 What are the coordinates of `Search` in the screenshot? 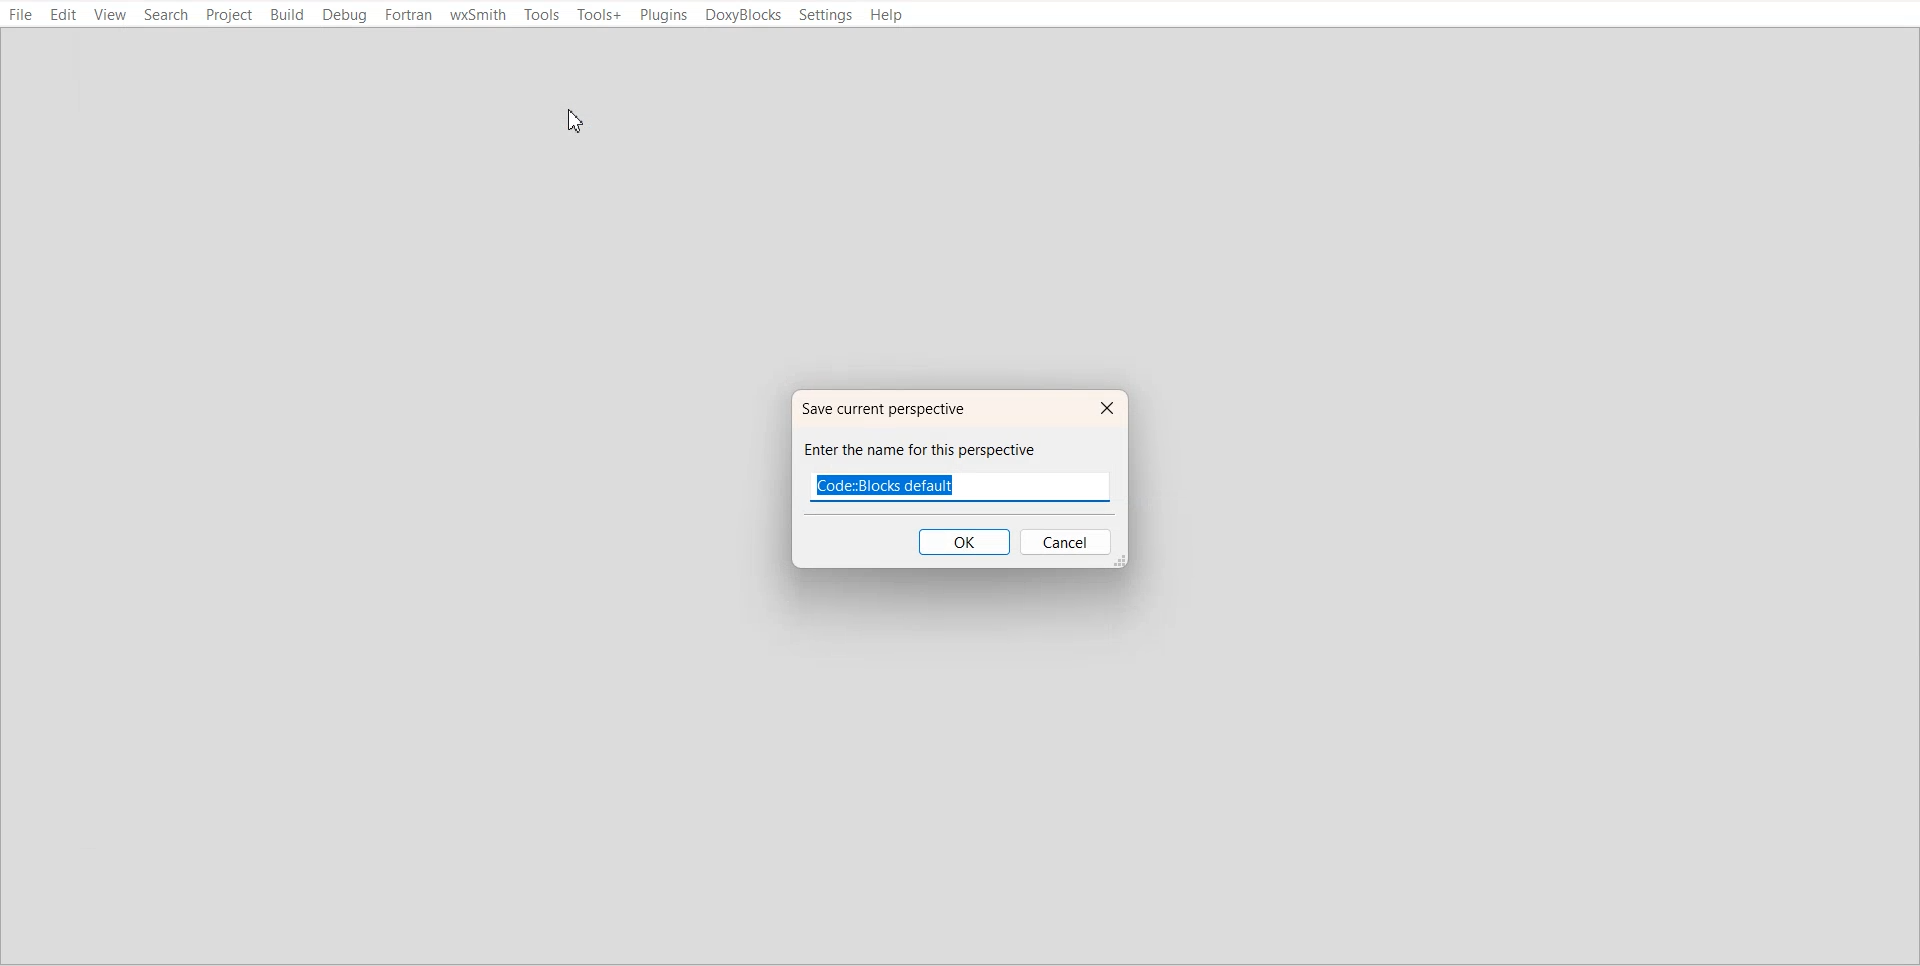 It's located at (166, 15).